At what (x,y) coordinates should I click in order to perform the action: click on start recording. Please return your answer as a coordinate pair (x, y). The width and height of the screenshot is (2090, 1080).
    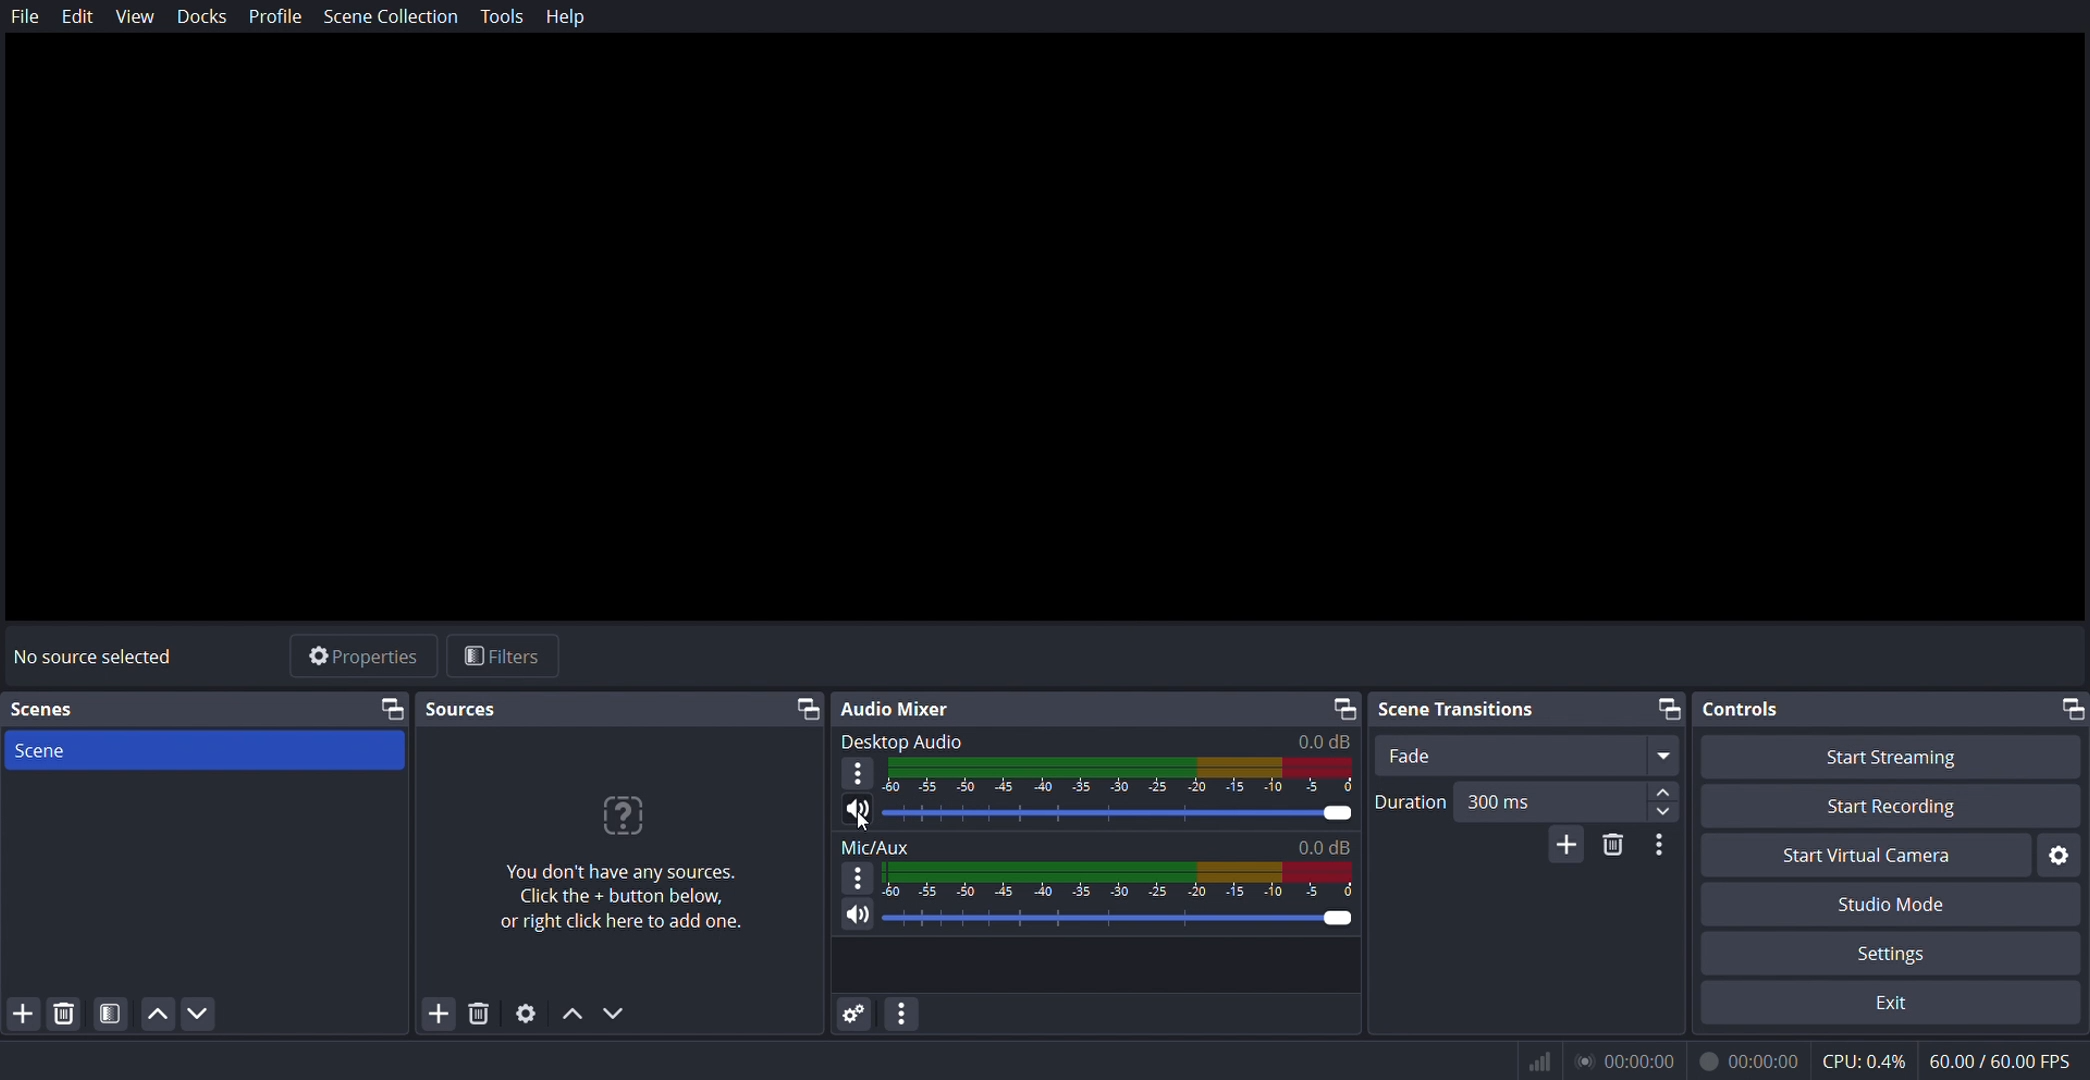
    Looking at the image, I should click on (1894, 807).